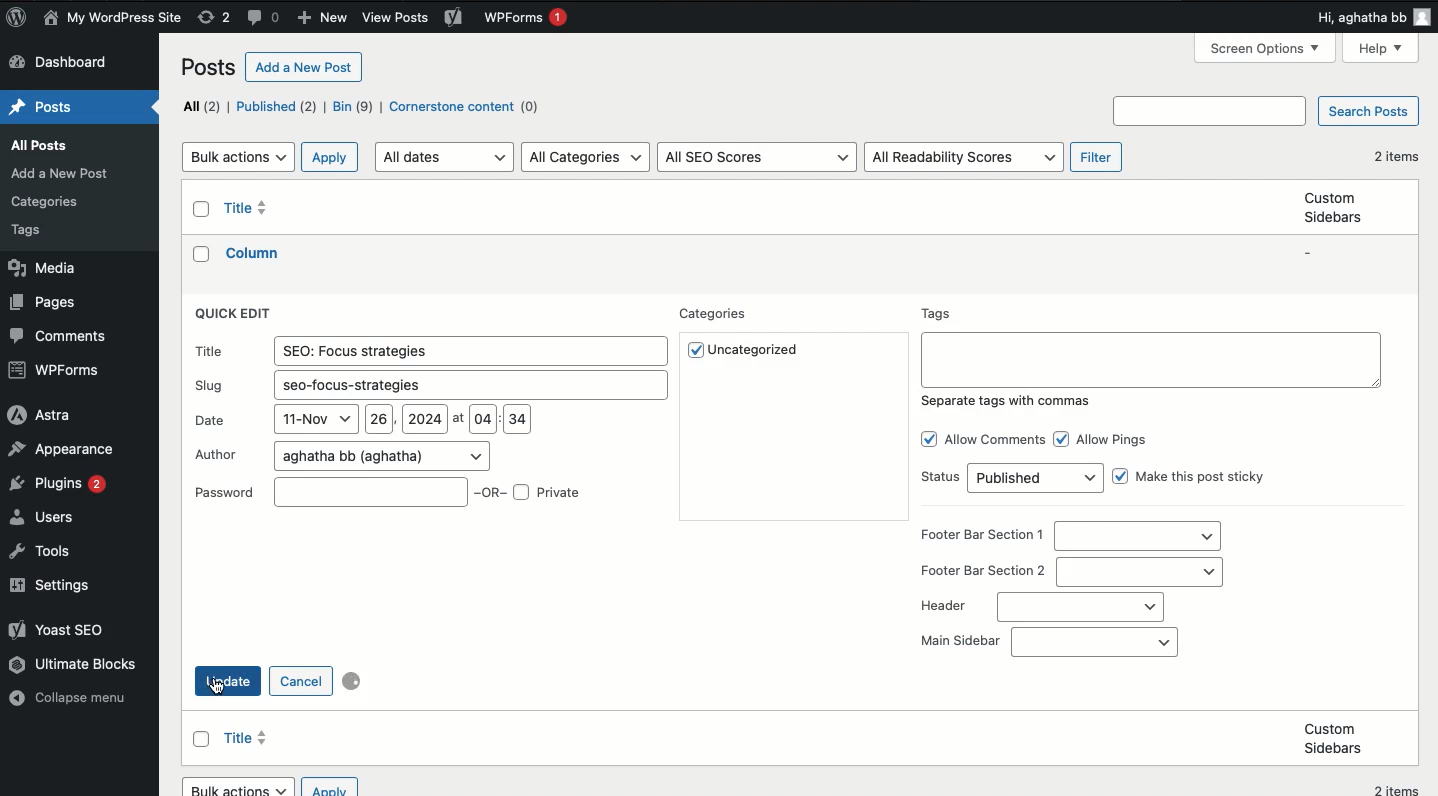 The image size is (1438, 796). I want to click on cursor, so click(216, 689).